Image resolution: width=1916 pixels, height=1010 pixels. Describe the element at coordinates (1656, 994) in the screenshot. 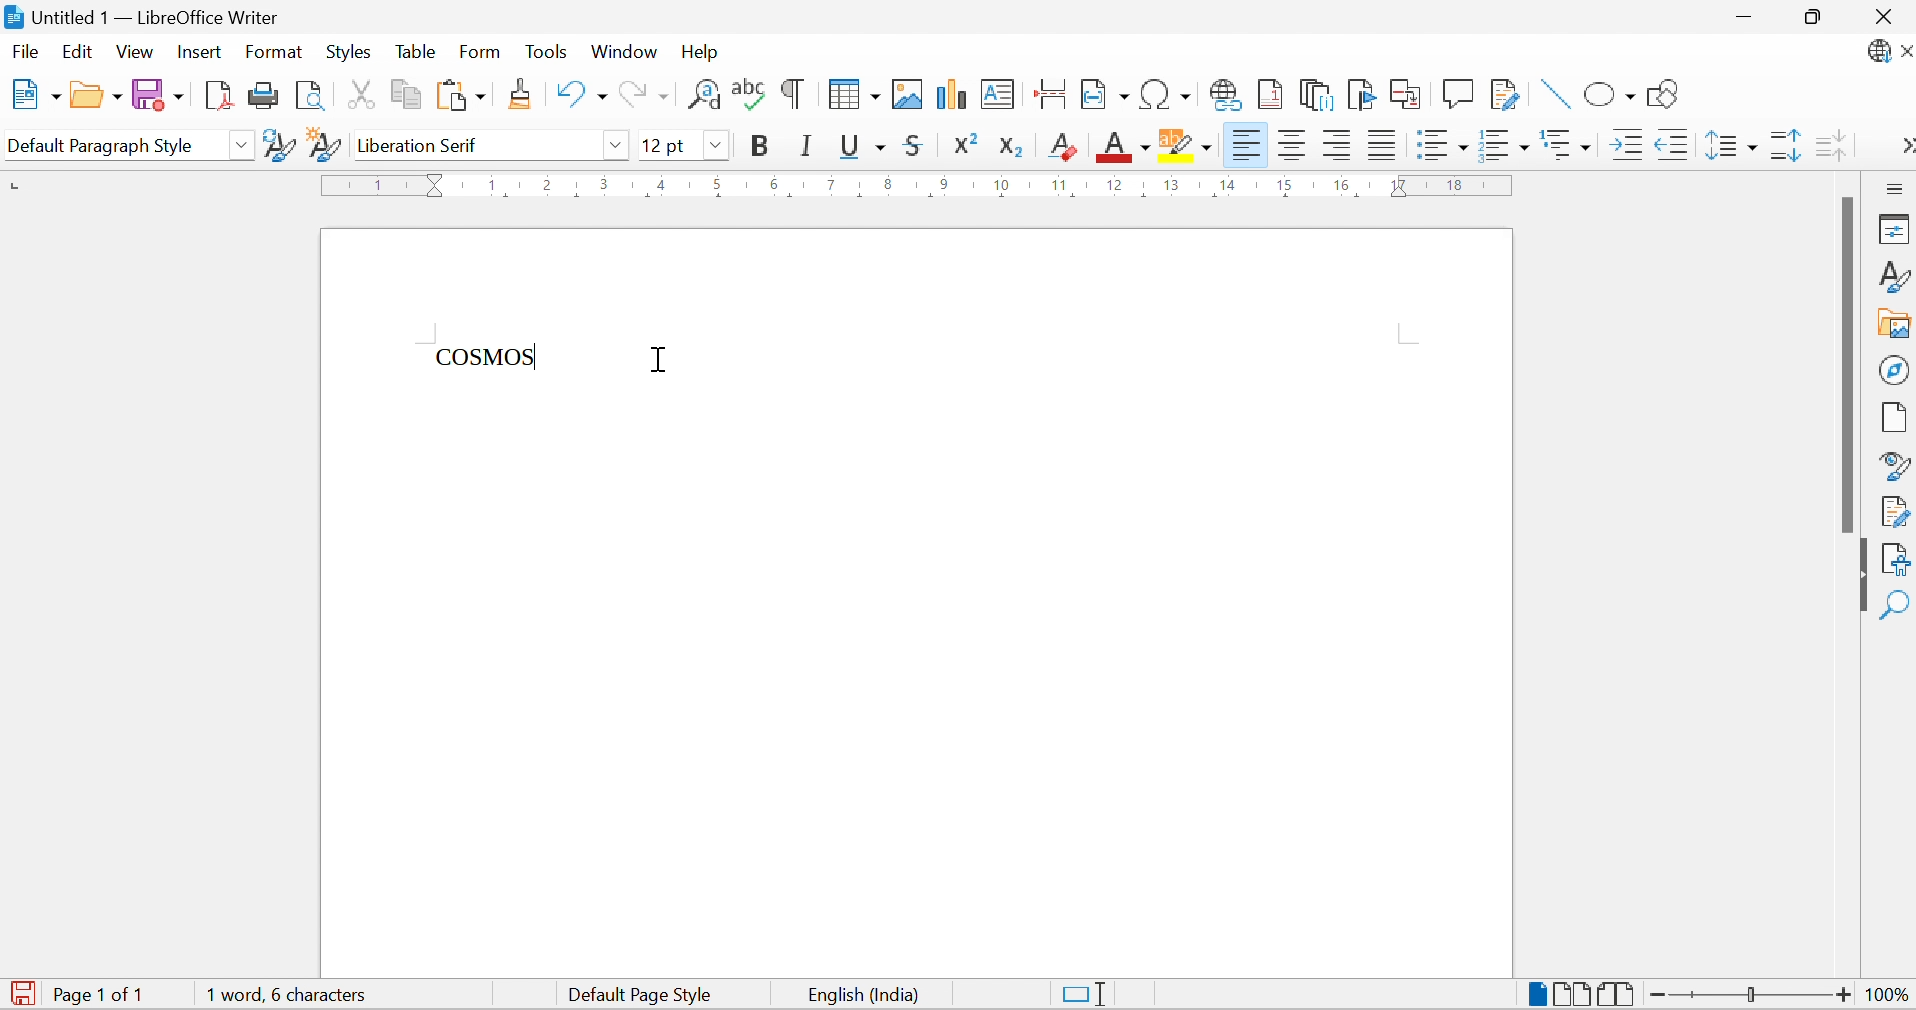

I see `Zoom Out` at that location.